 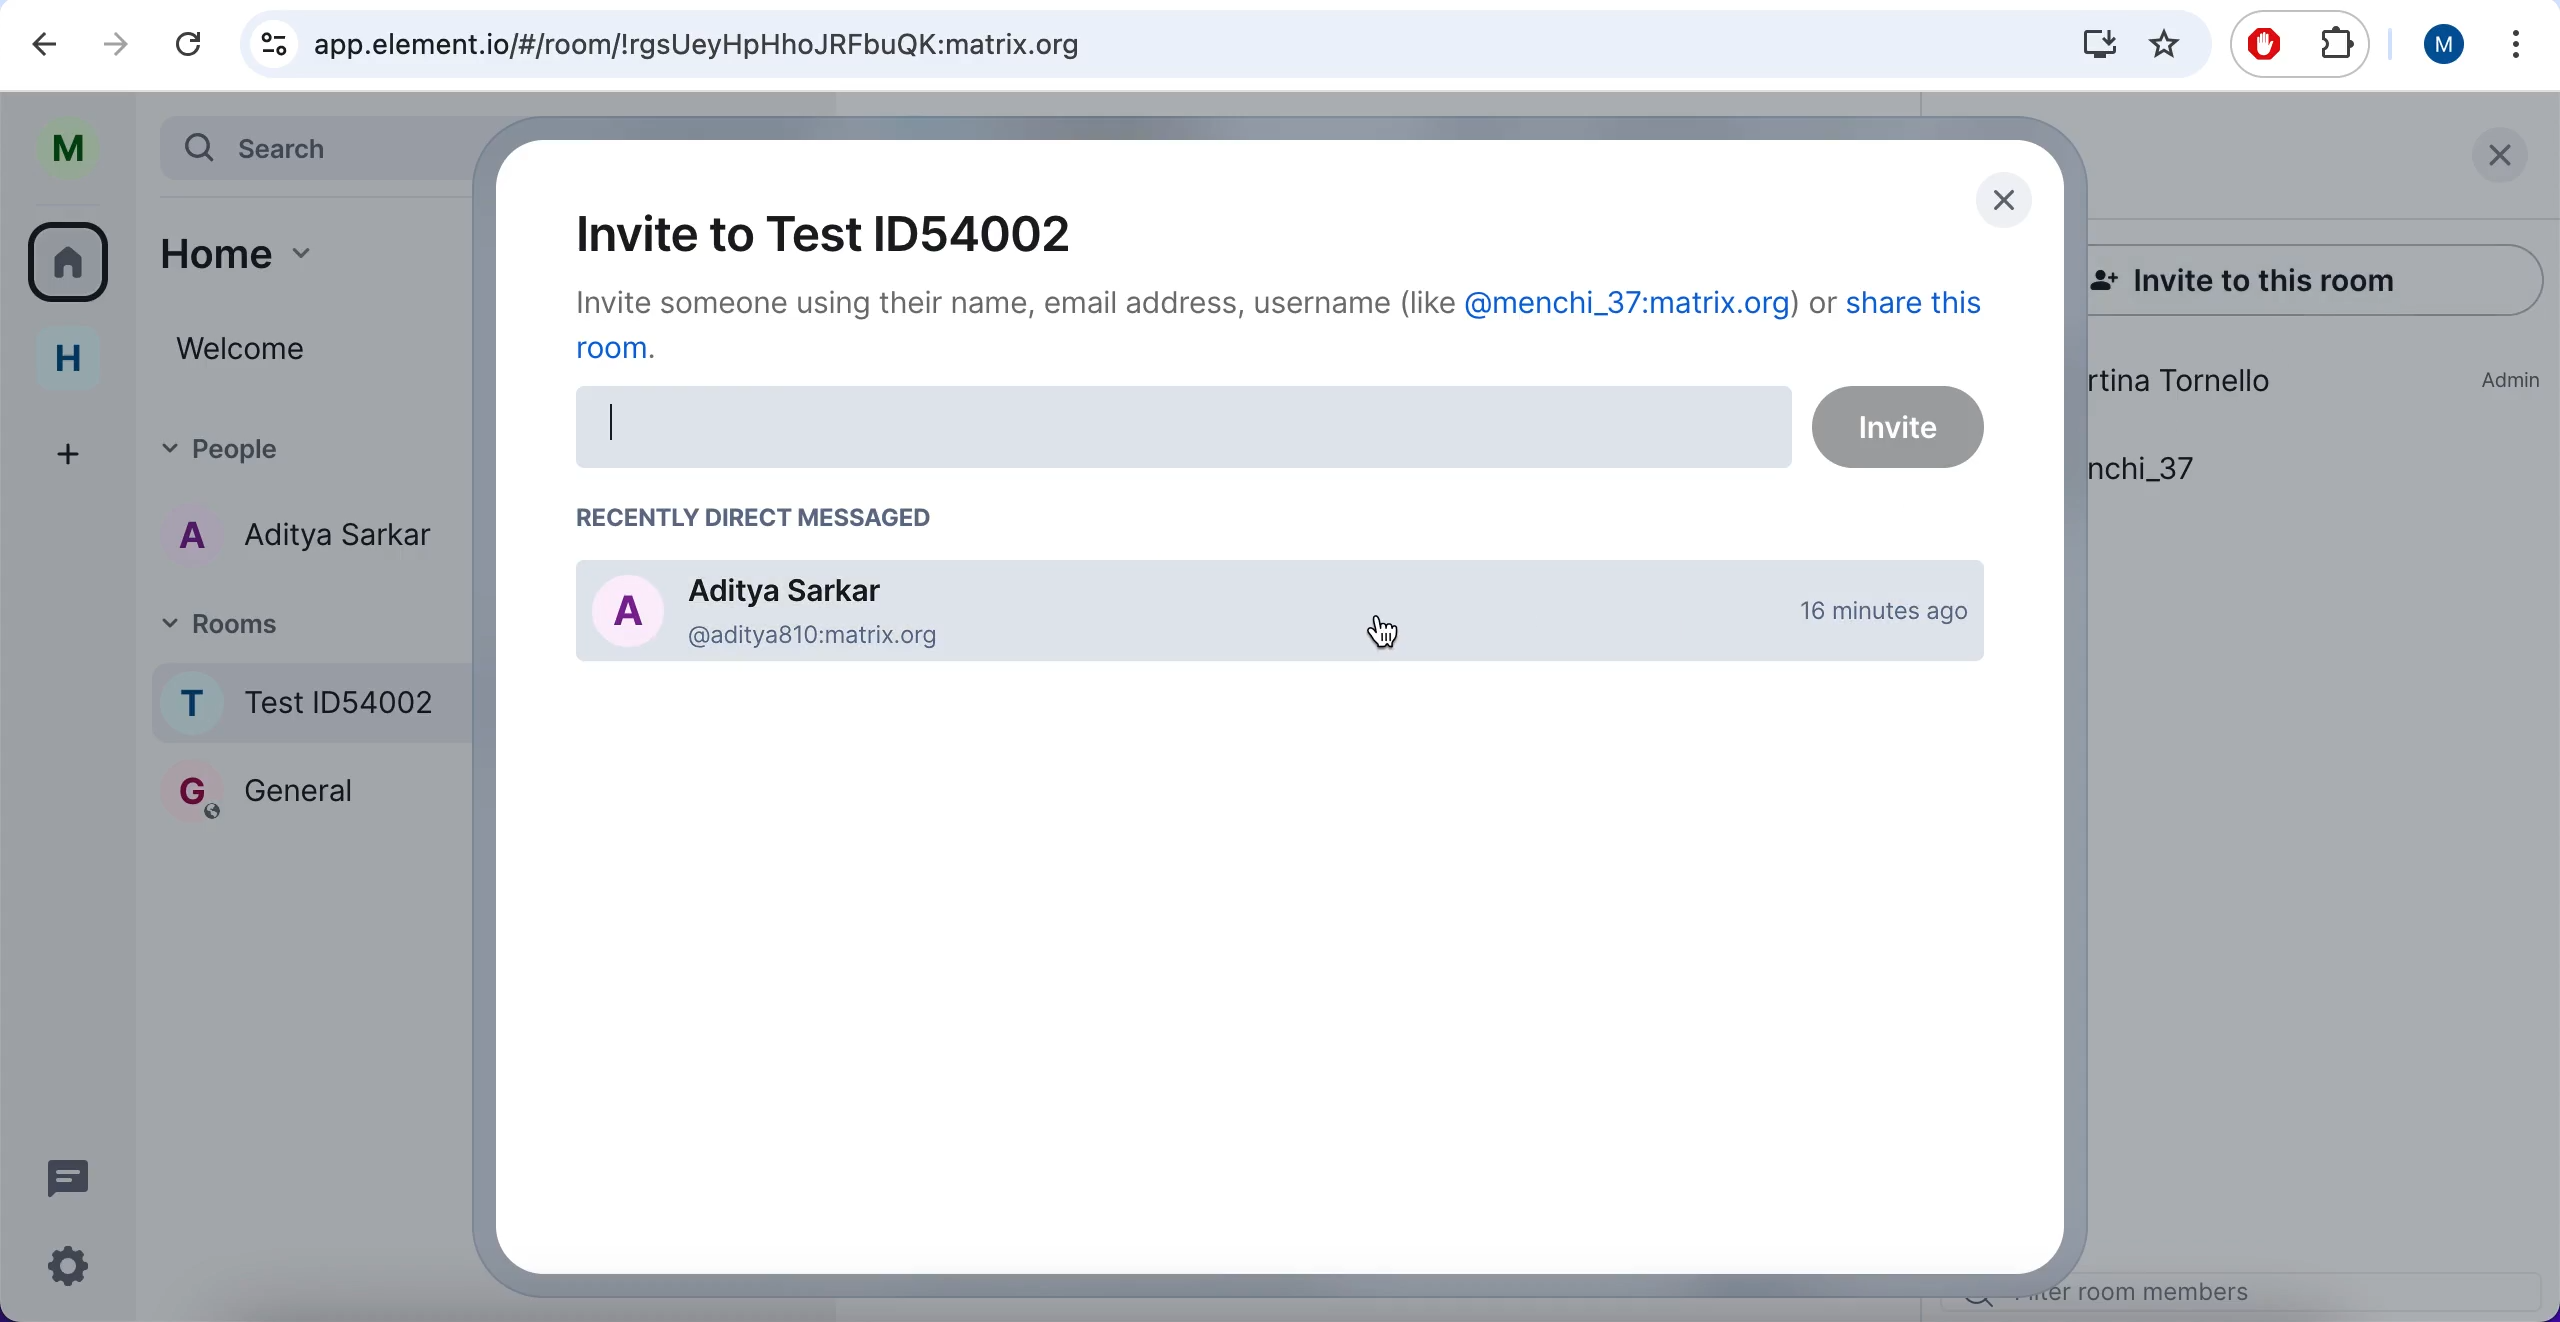 I want to click on home, so click(x=307, y=251).